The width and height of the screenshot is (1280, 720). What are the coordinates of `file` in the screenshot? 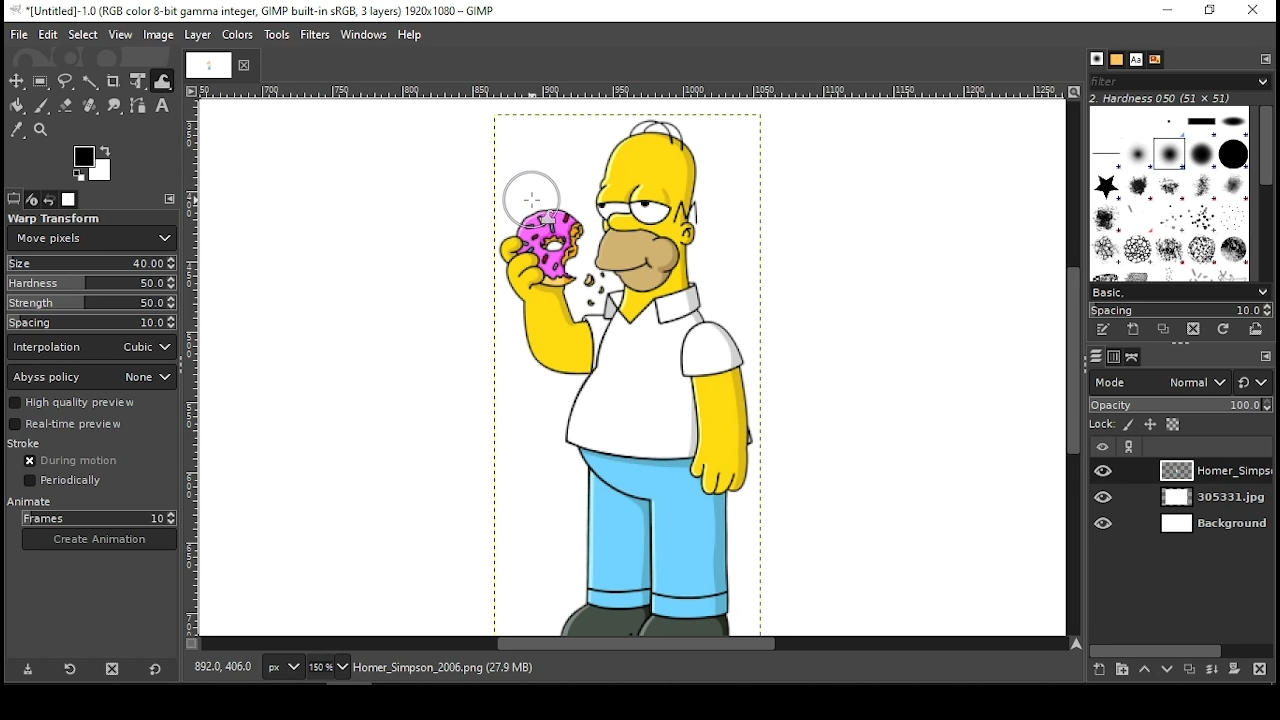 It's located at (20, 35).